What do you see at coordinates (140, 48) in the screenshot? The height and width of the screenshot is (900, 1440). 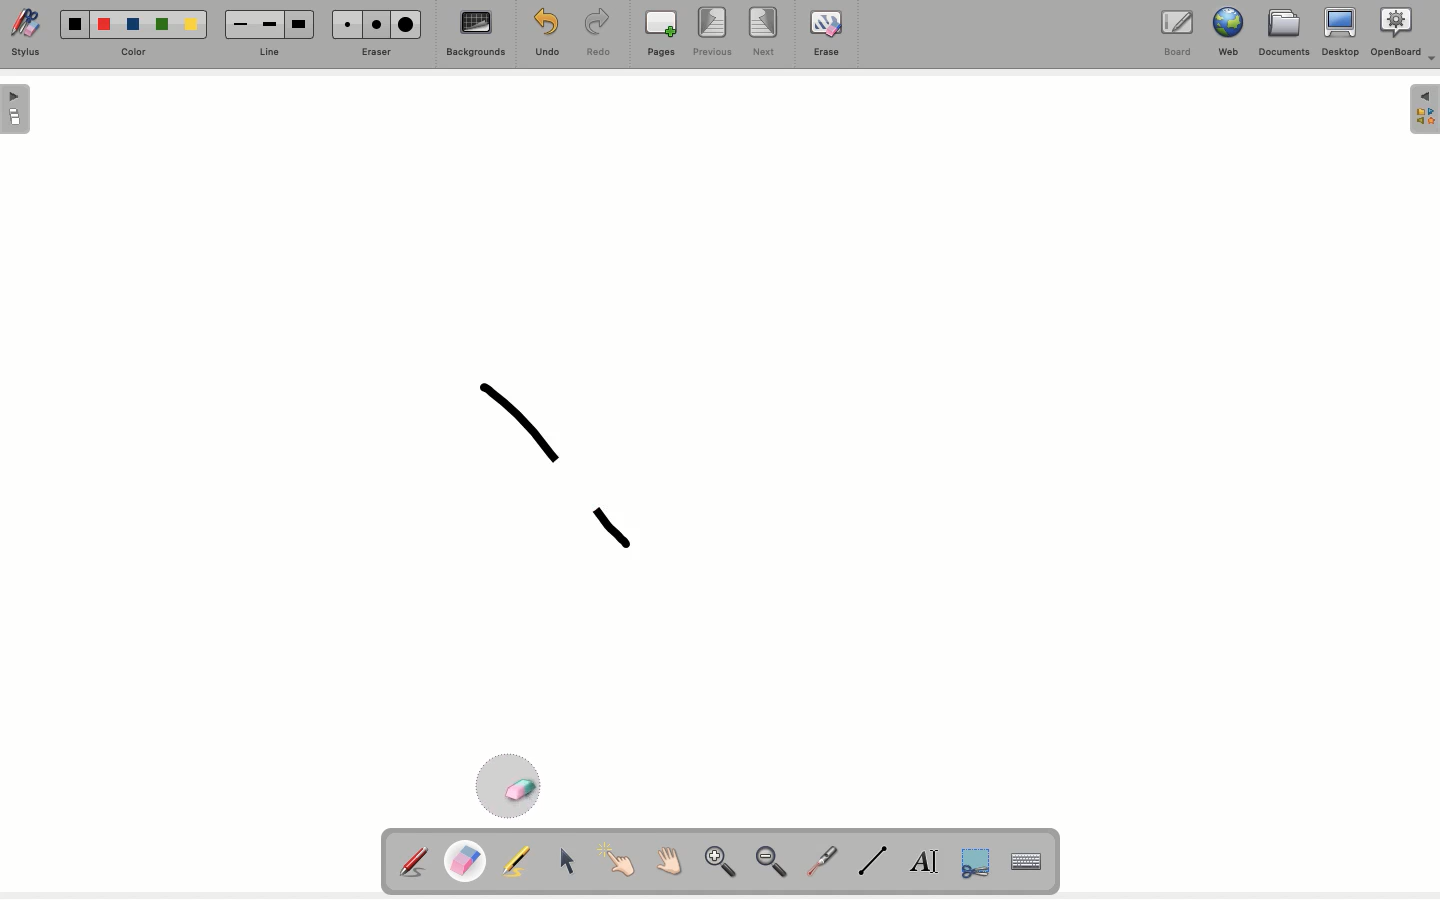 I see `Color` at bounding box center [140, 48].